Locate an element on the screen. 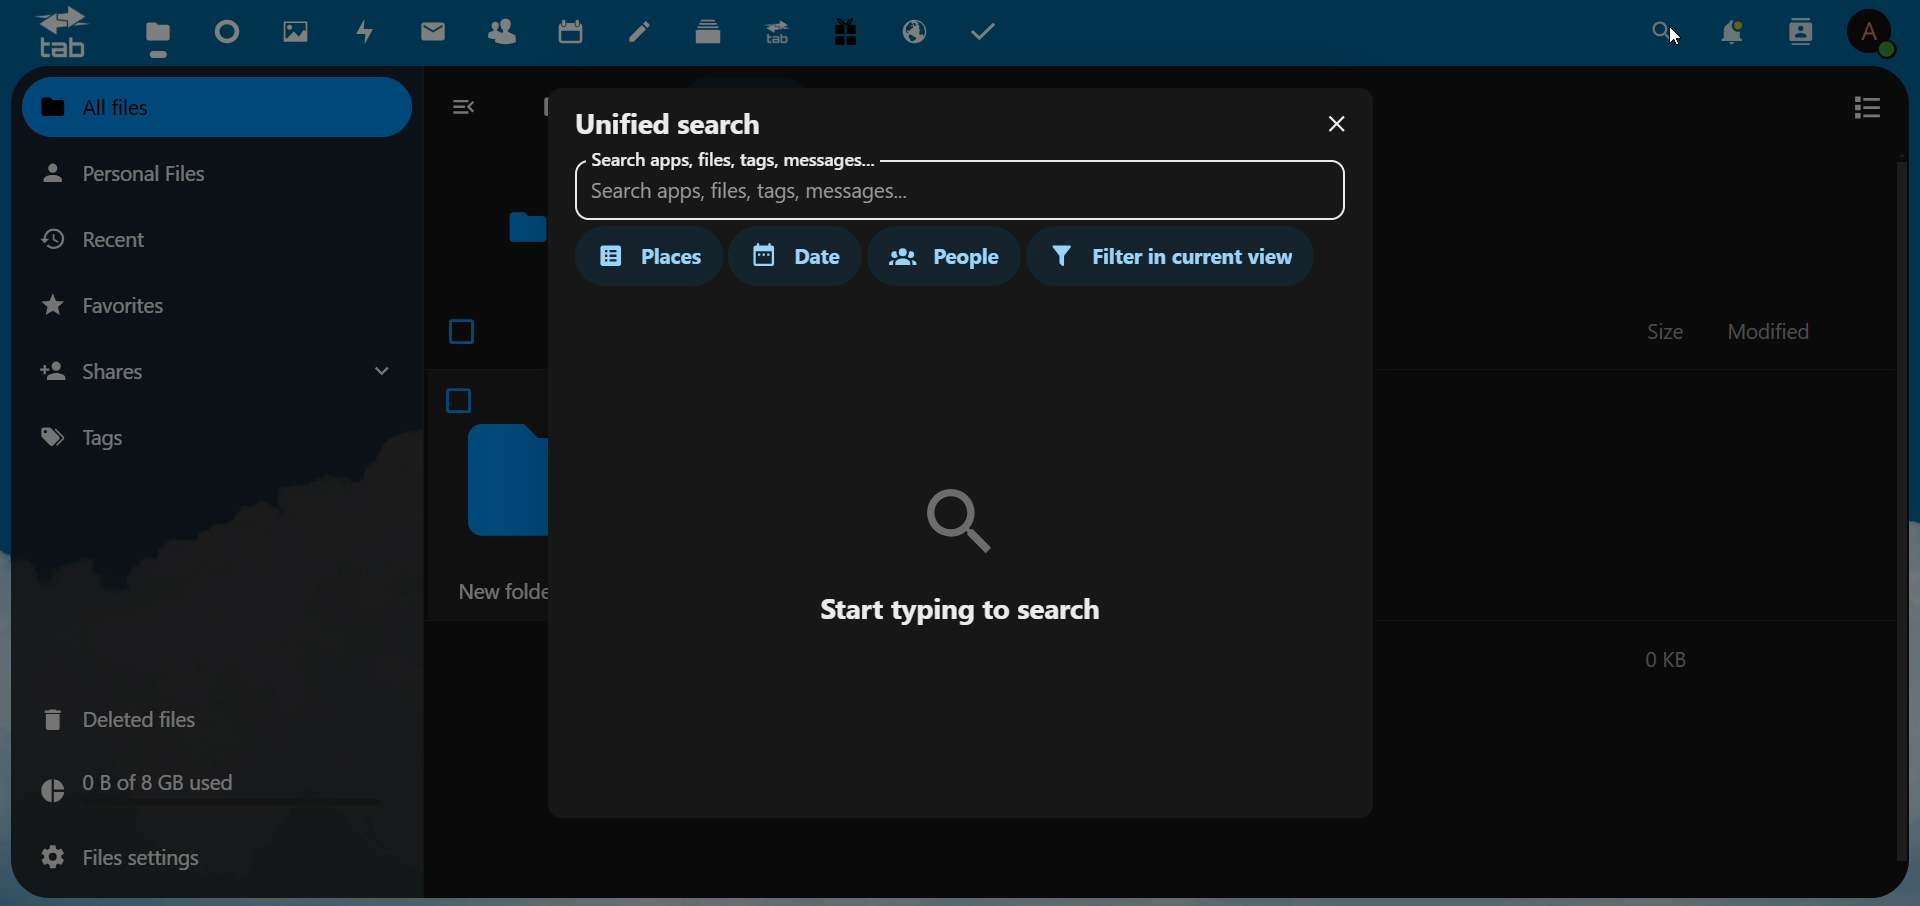 Image resolution: width=1920 pixels, height=906 pixels. 0 kb is located at coordinates (1664, 656).